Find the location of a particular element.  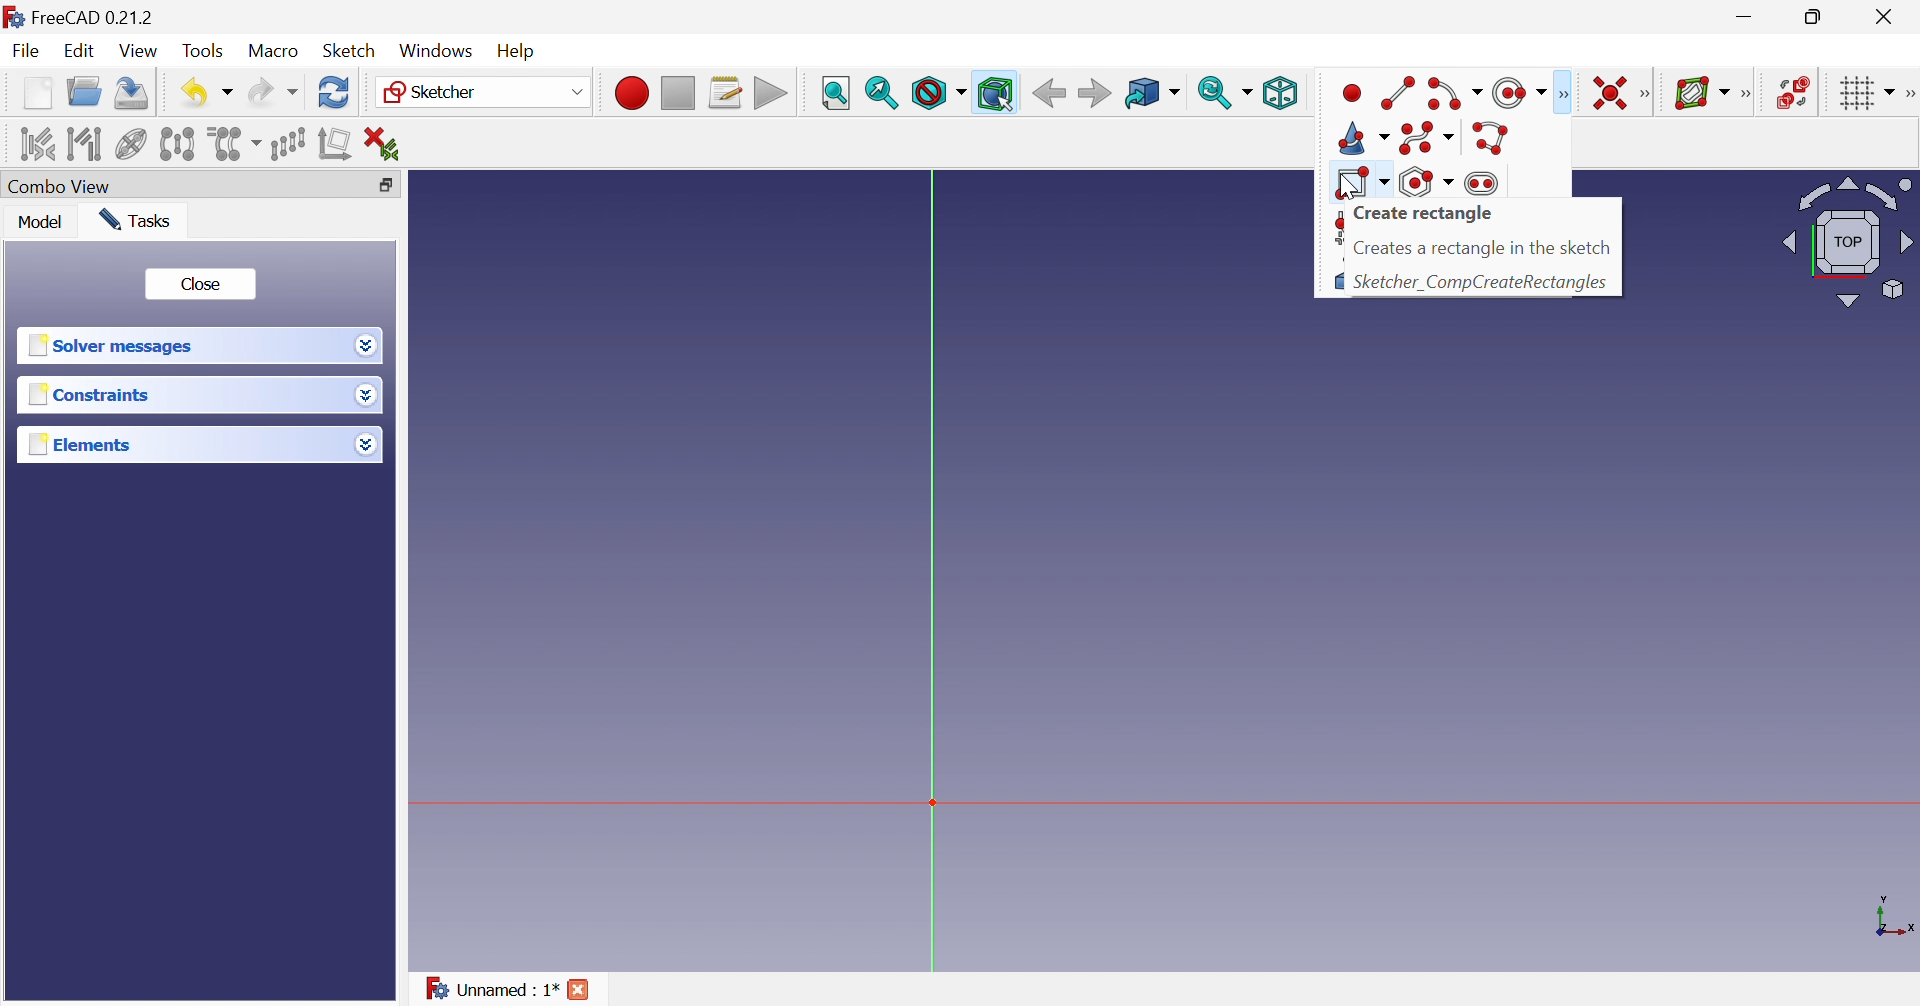

Elements is located at coordinates (82, 444).